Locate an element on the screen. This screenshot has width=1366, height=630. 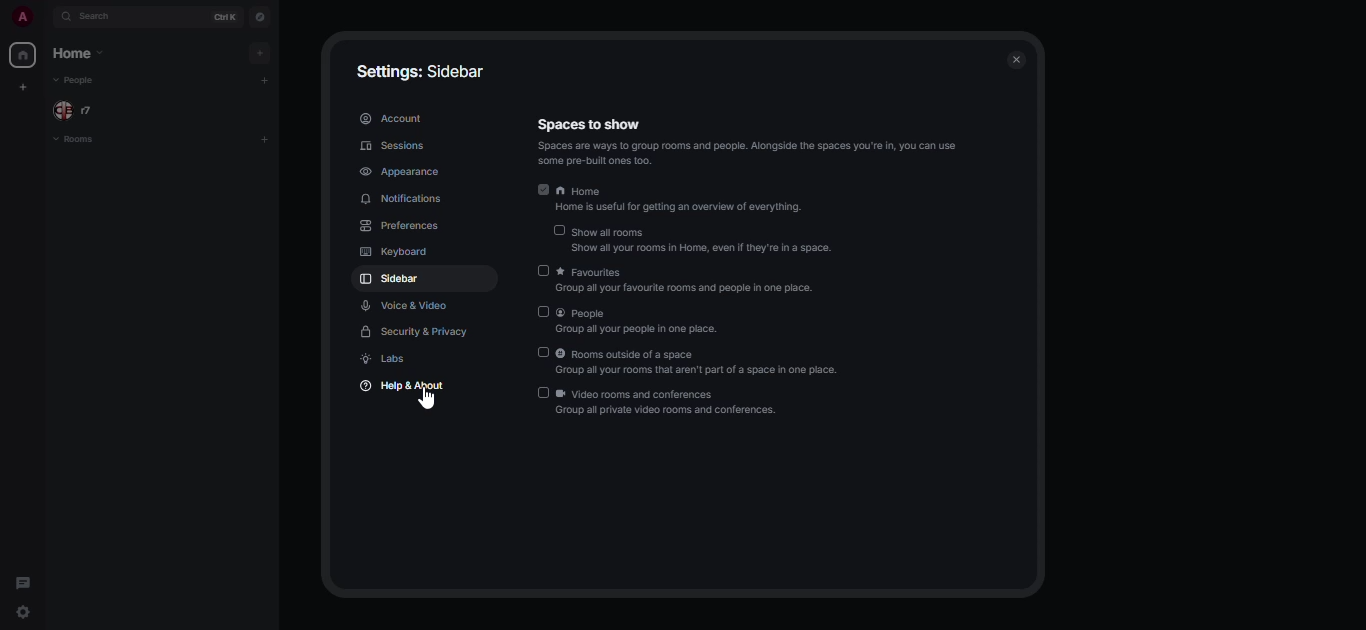
navigator is located at coordinates (262, 15).